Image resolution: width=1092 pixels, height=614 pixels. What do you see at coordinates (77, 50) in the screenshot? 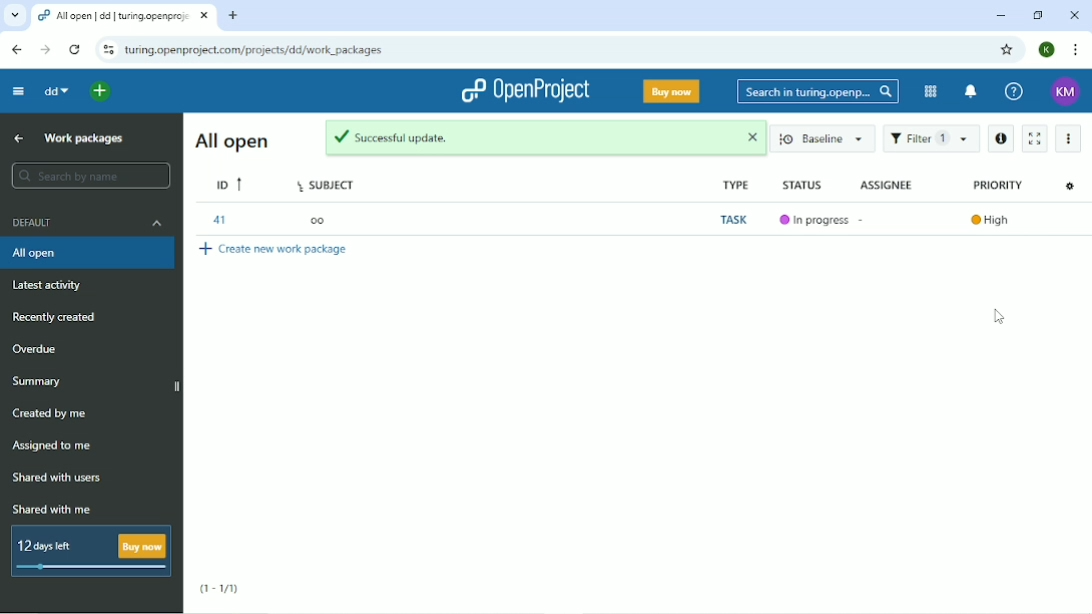
I see `Reload this page` at bounding box center [77, 50].